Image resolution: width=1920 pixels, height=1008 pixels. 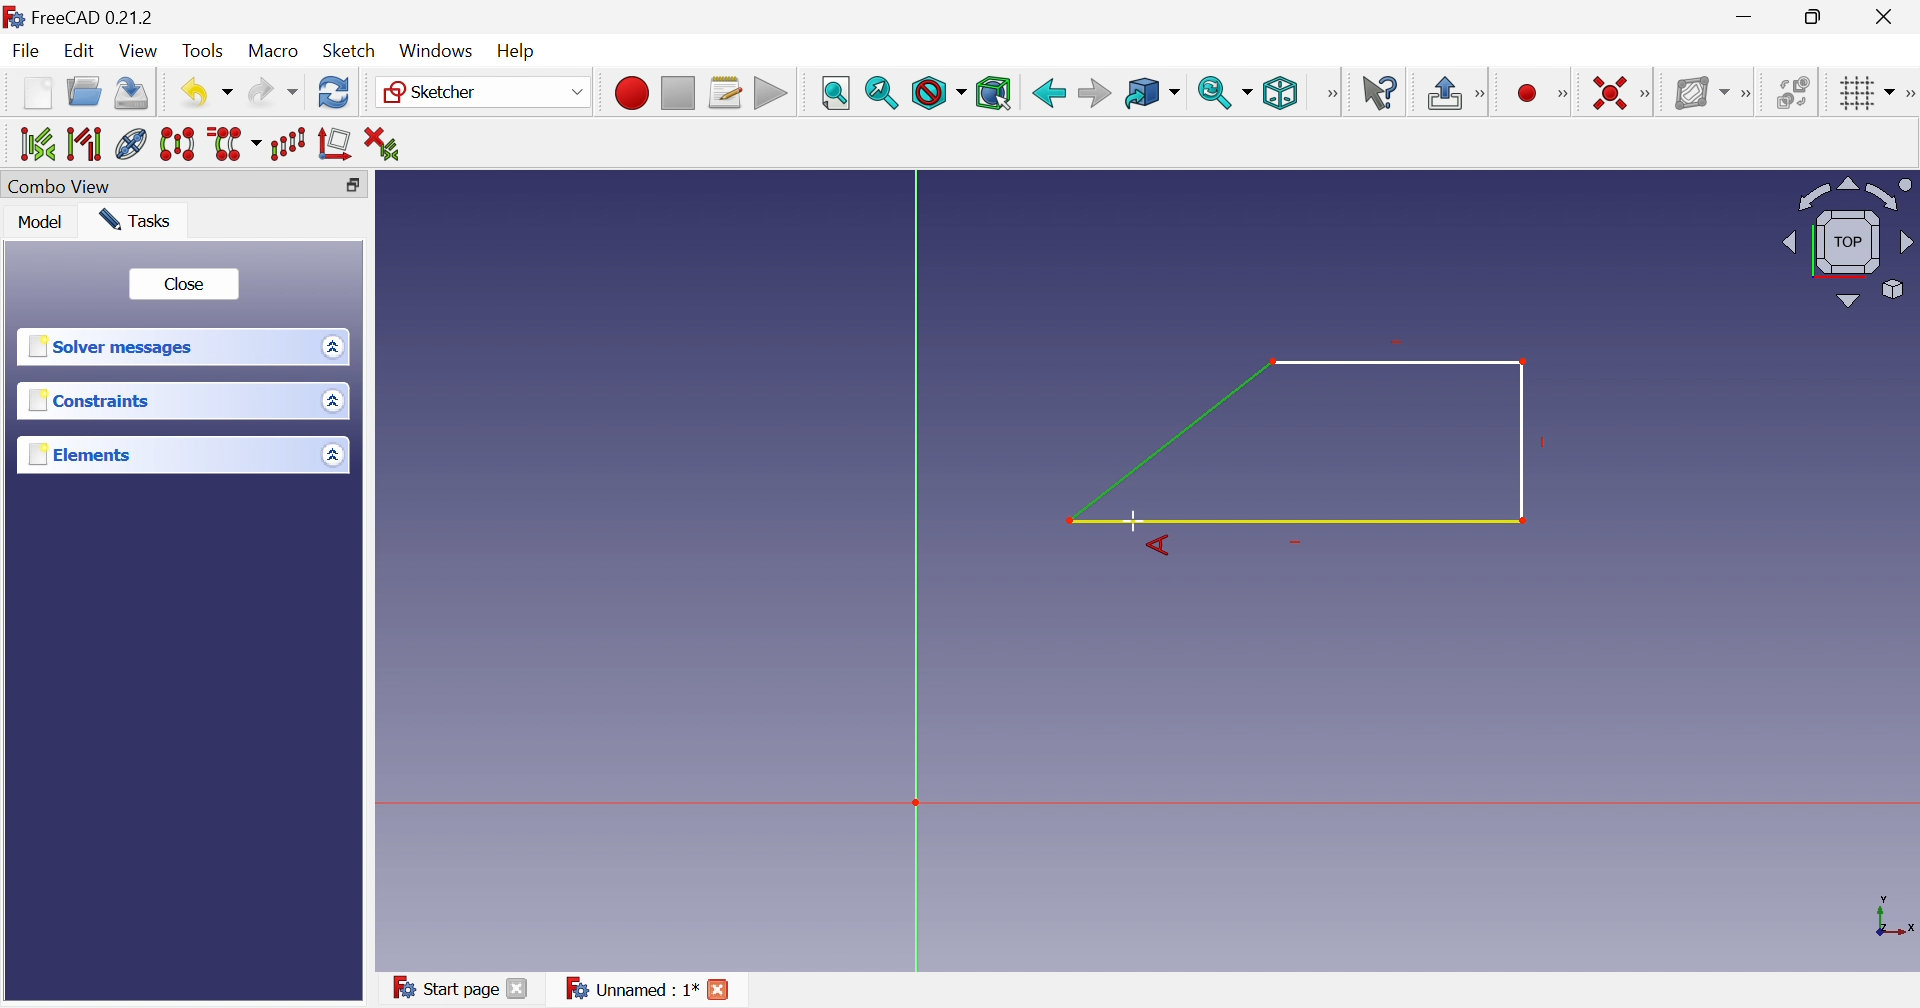 What do you see at coordinates (1648, 92) in the screenshot?
I see `More` at bounding box center [1648, 92].